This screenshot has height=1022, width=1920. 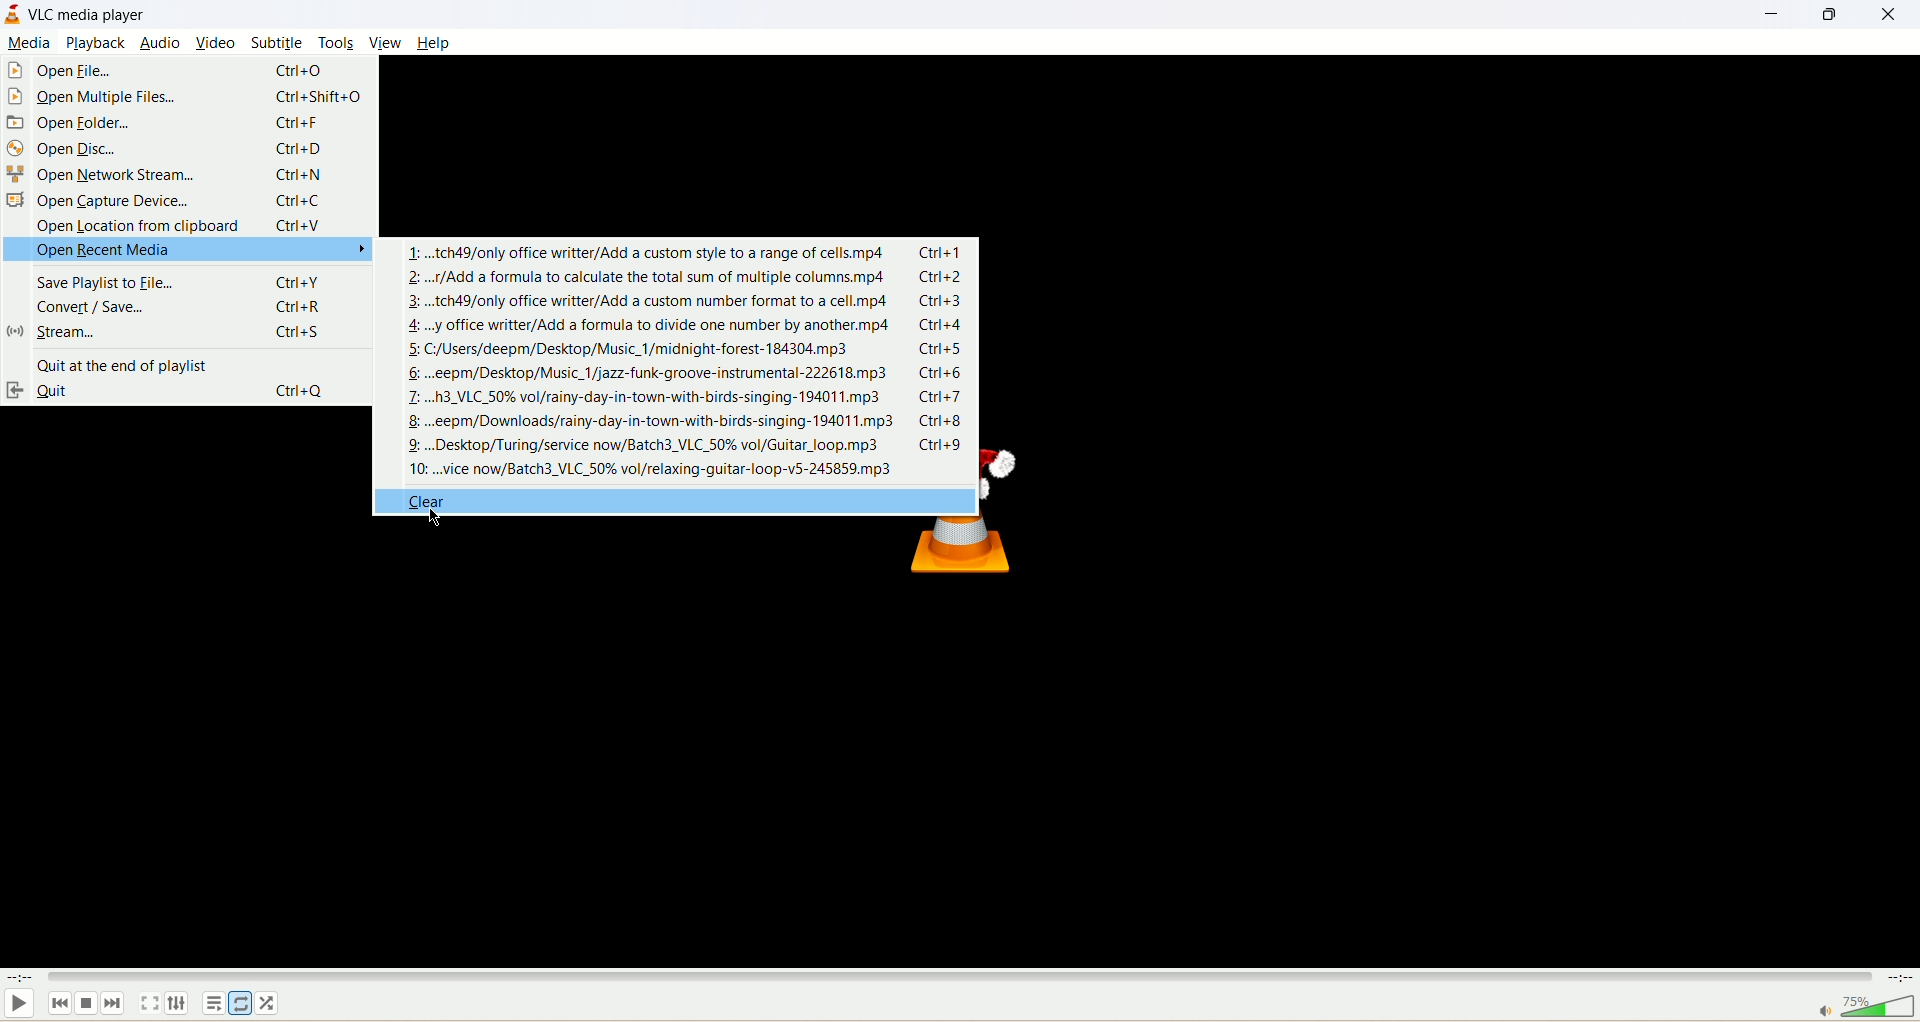 What do you see at coordinates (1855, 1007) in the screenshot?
I see `volume bar` at bounding box center [1855, 1007].